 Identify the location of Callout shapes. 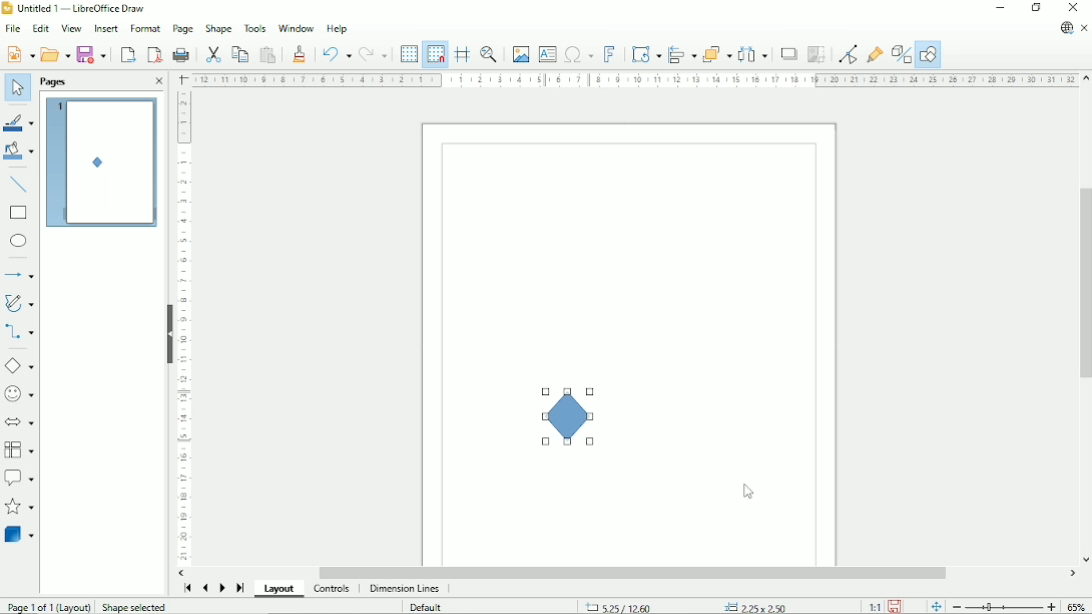
(20, 478).